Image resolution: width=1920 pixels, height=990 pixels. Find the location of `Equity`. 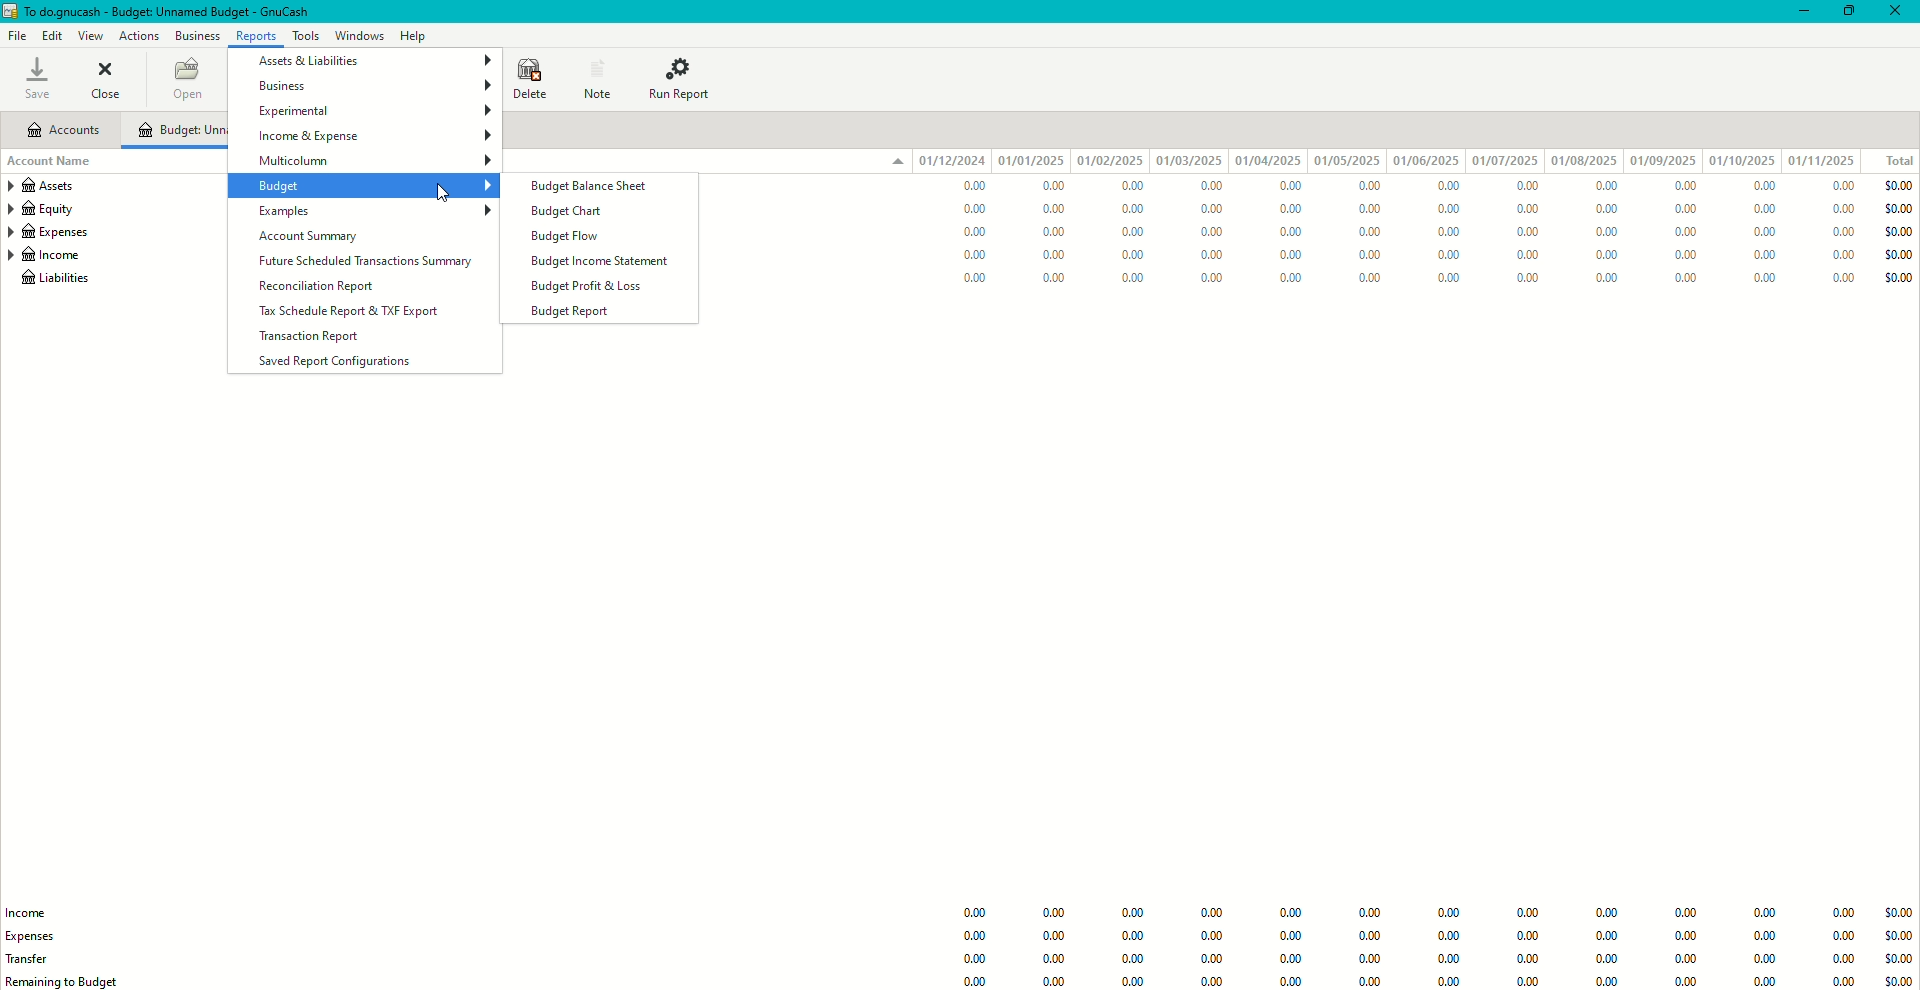

Equity is located at coordinates (46, 211).